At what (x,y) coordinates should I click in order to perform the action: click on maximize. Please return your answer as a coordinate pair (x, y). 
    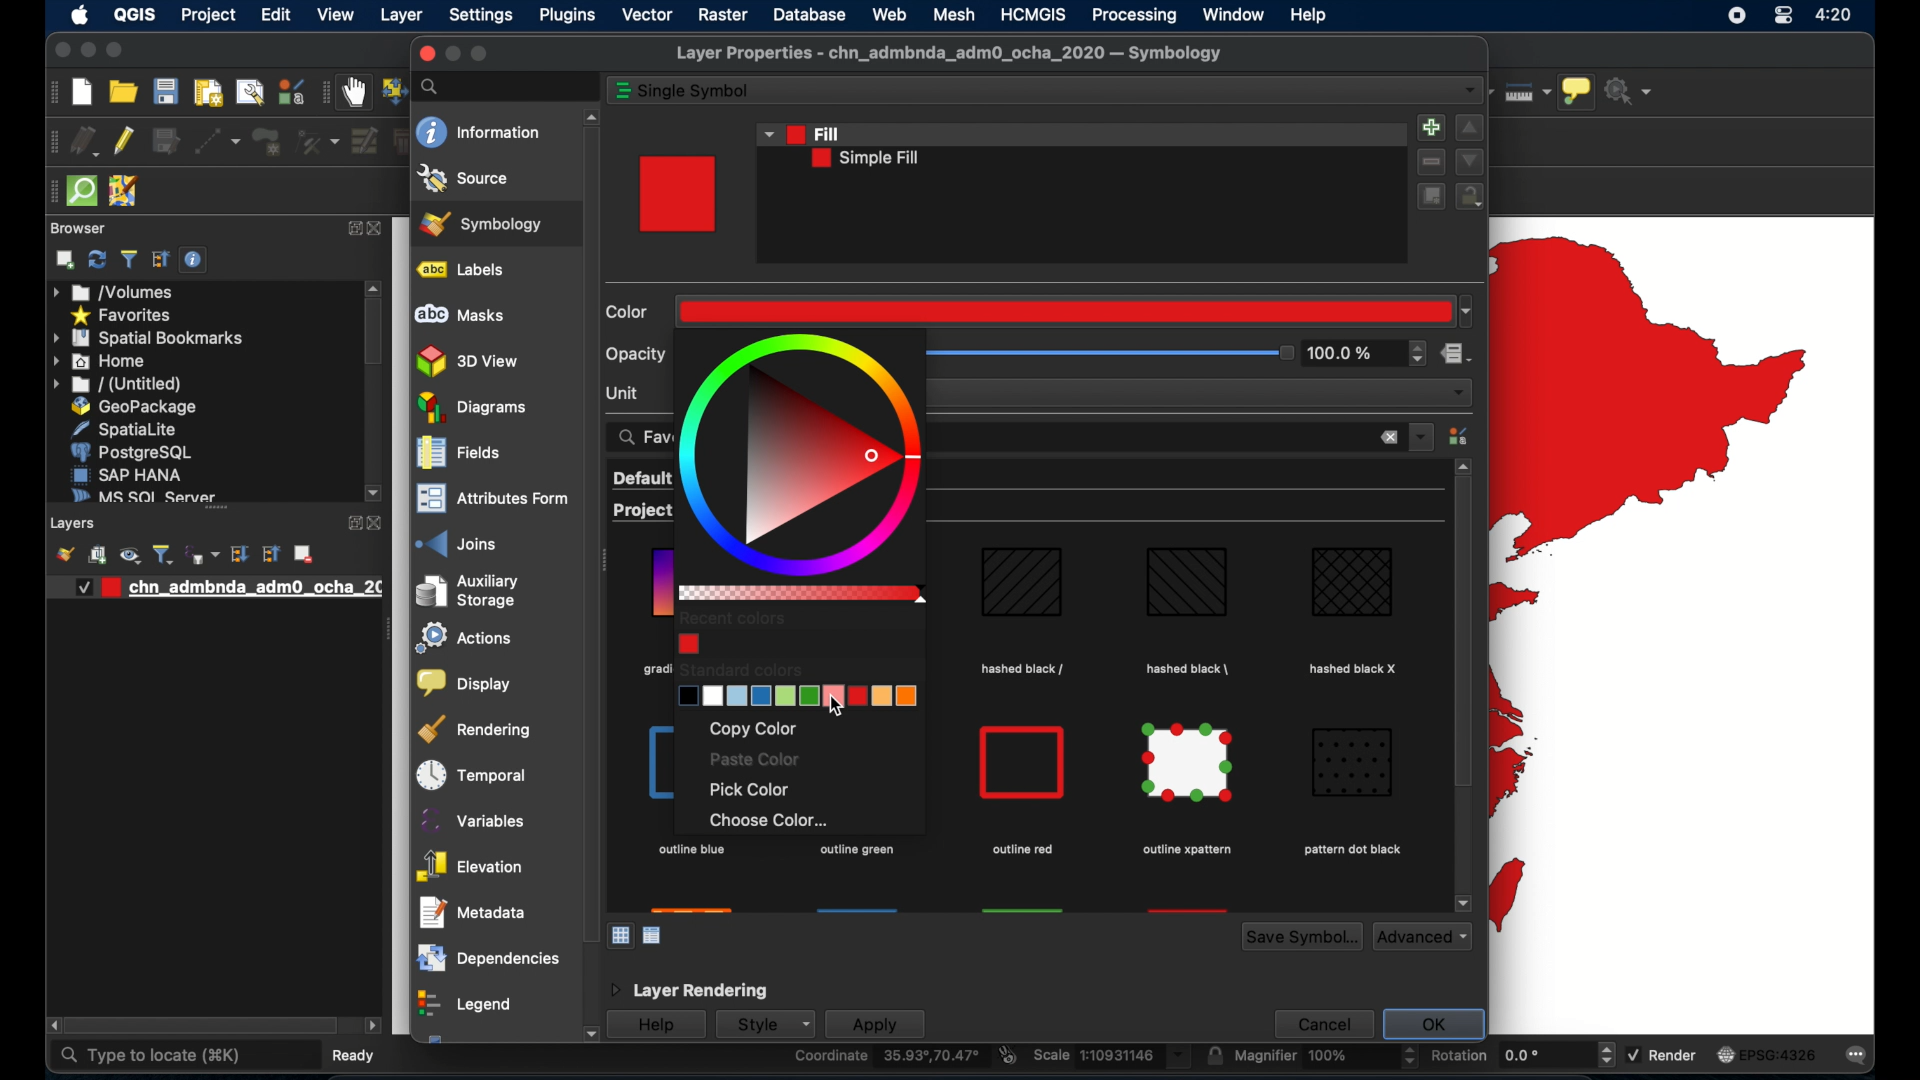
    Looking at the image, I should click on (481, 54).